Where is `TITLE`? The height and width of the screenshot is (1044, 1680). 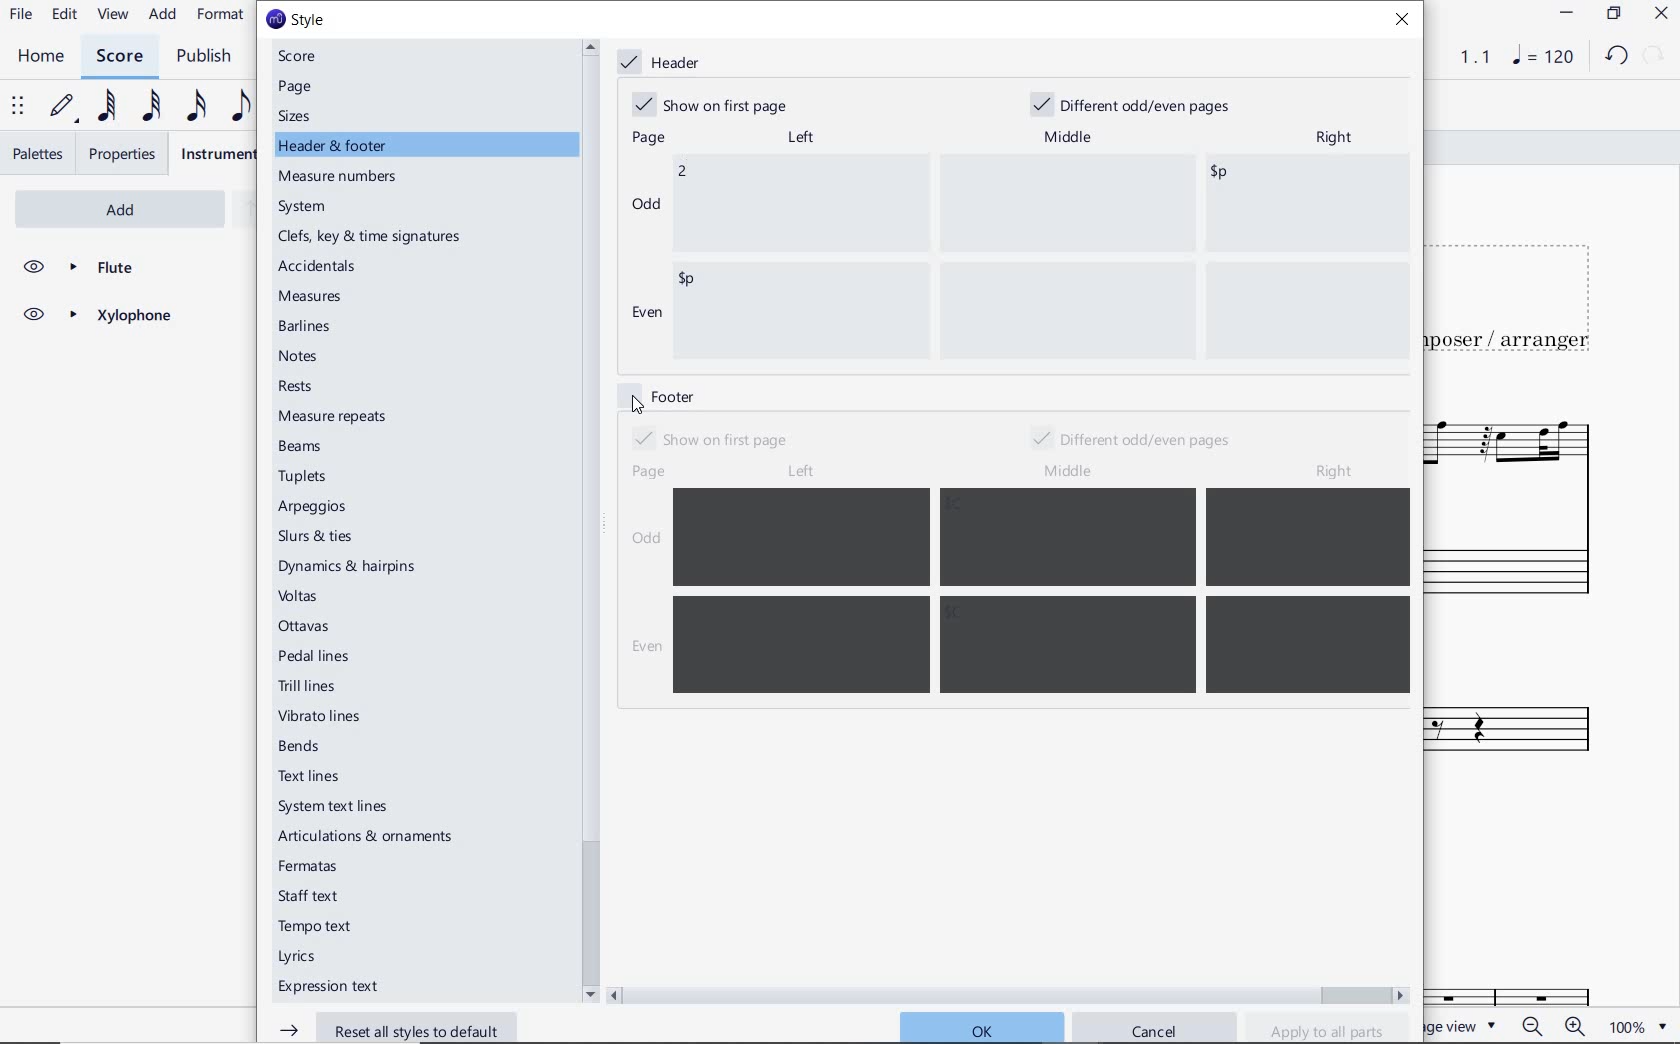 TITLE is located at coordinates (1517, 289).